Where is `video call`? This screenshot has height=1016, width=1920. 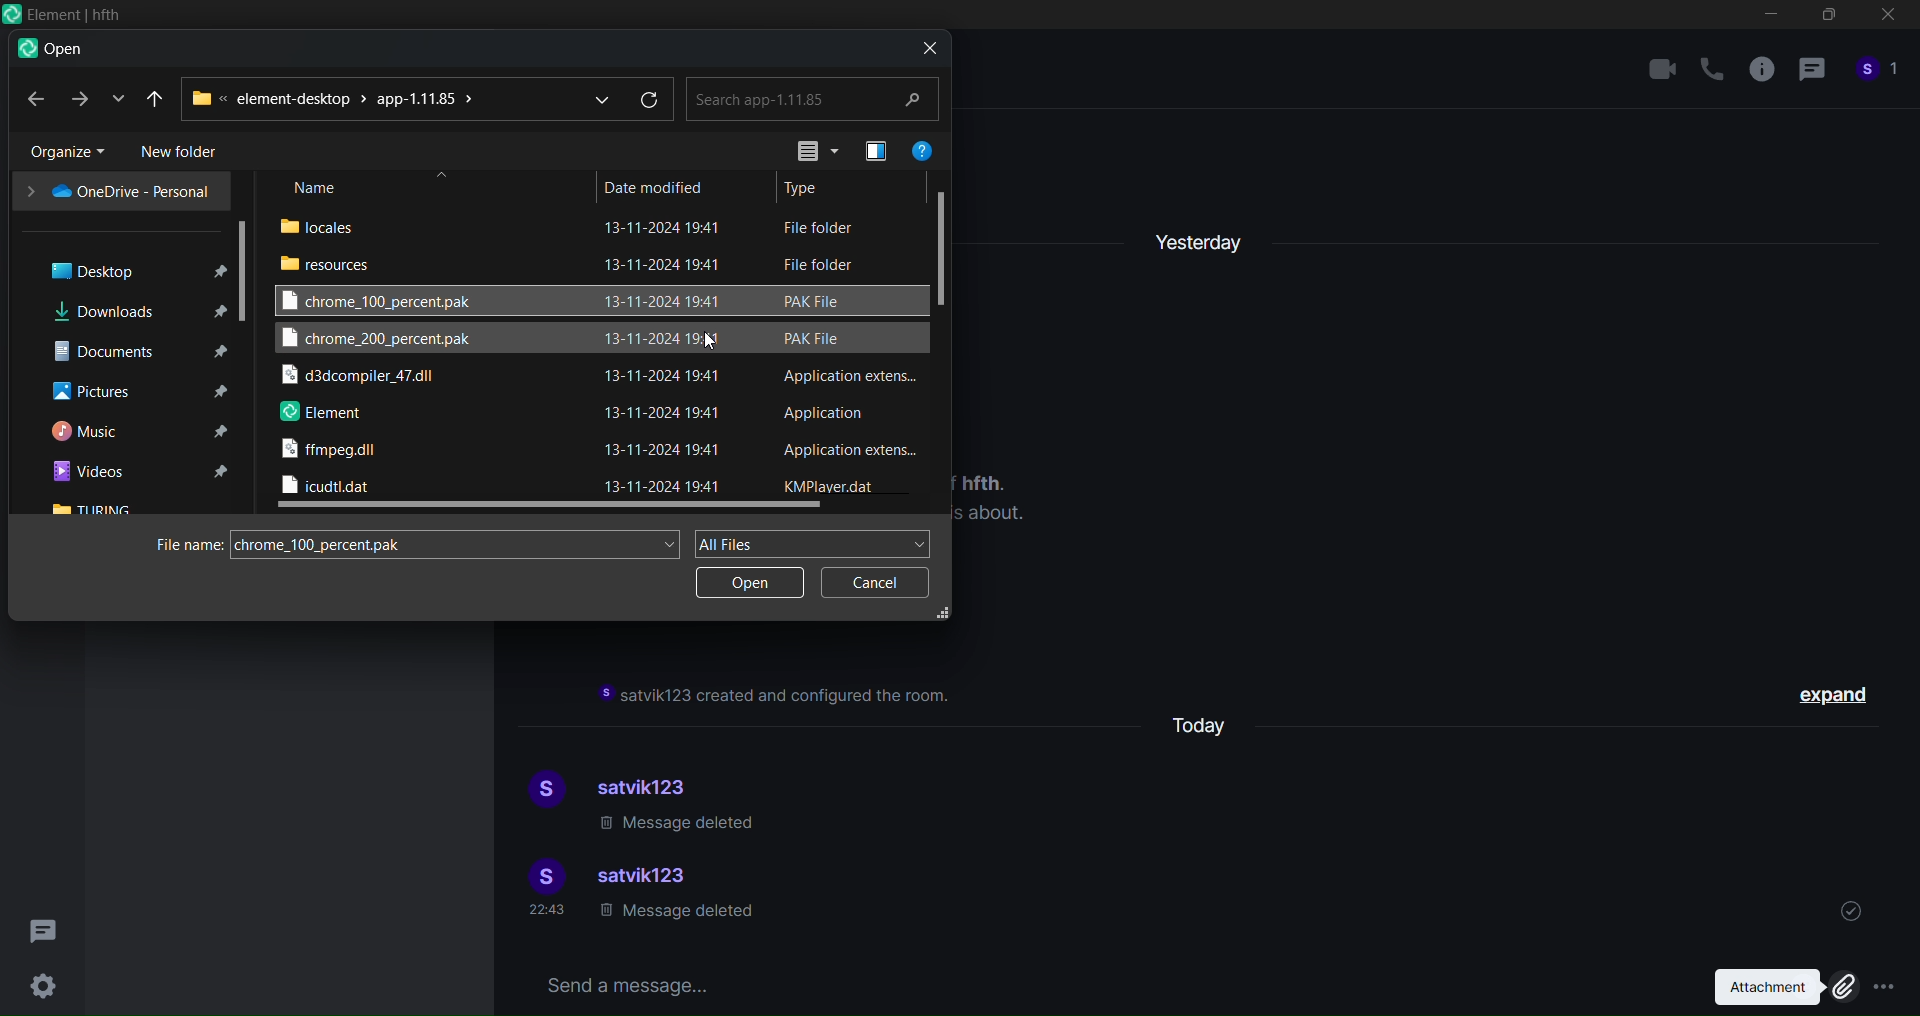 video call is located at coordinates (1662, 68).